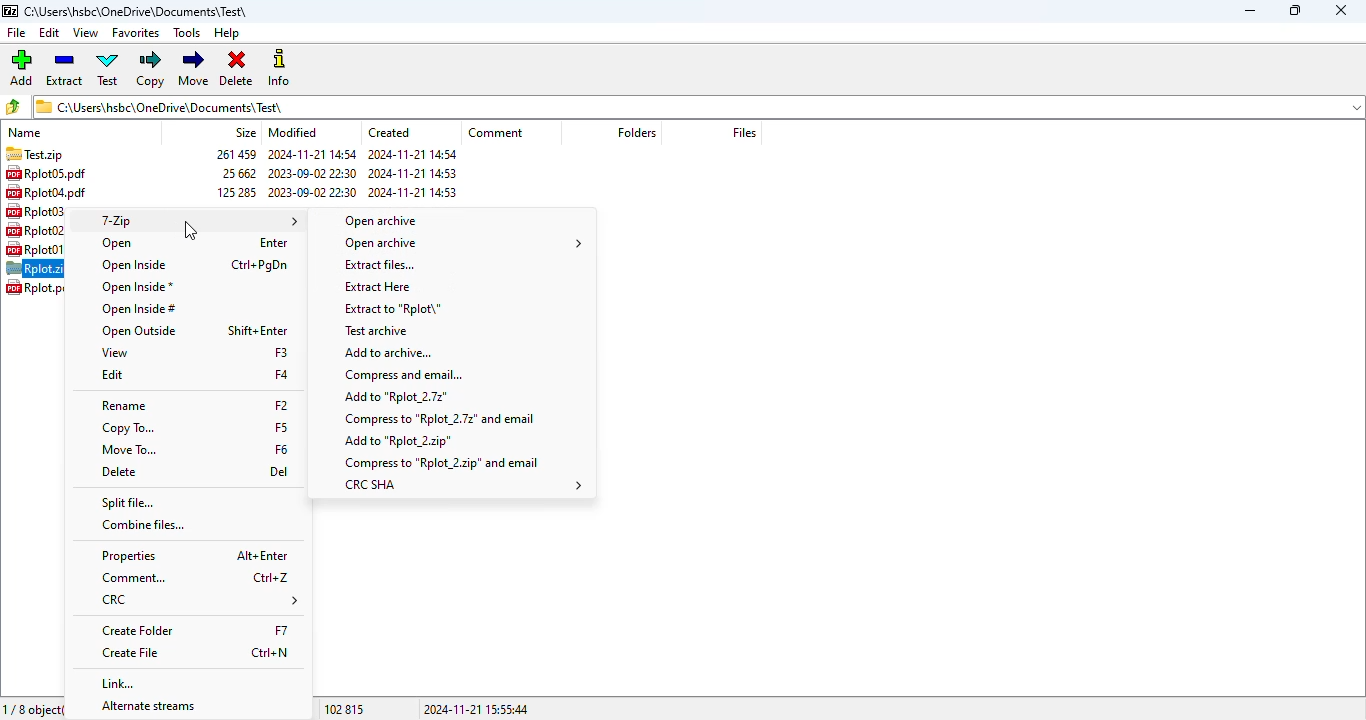 This screenshot has height=720, width=1366. Describe the element at coordinates (379, 264) in the screenshot. I see `extract files` at that location.